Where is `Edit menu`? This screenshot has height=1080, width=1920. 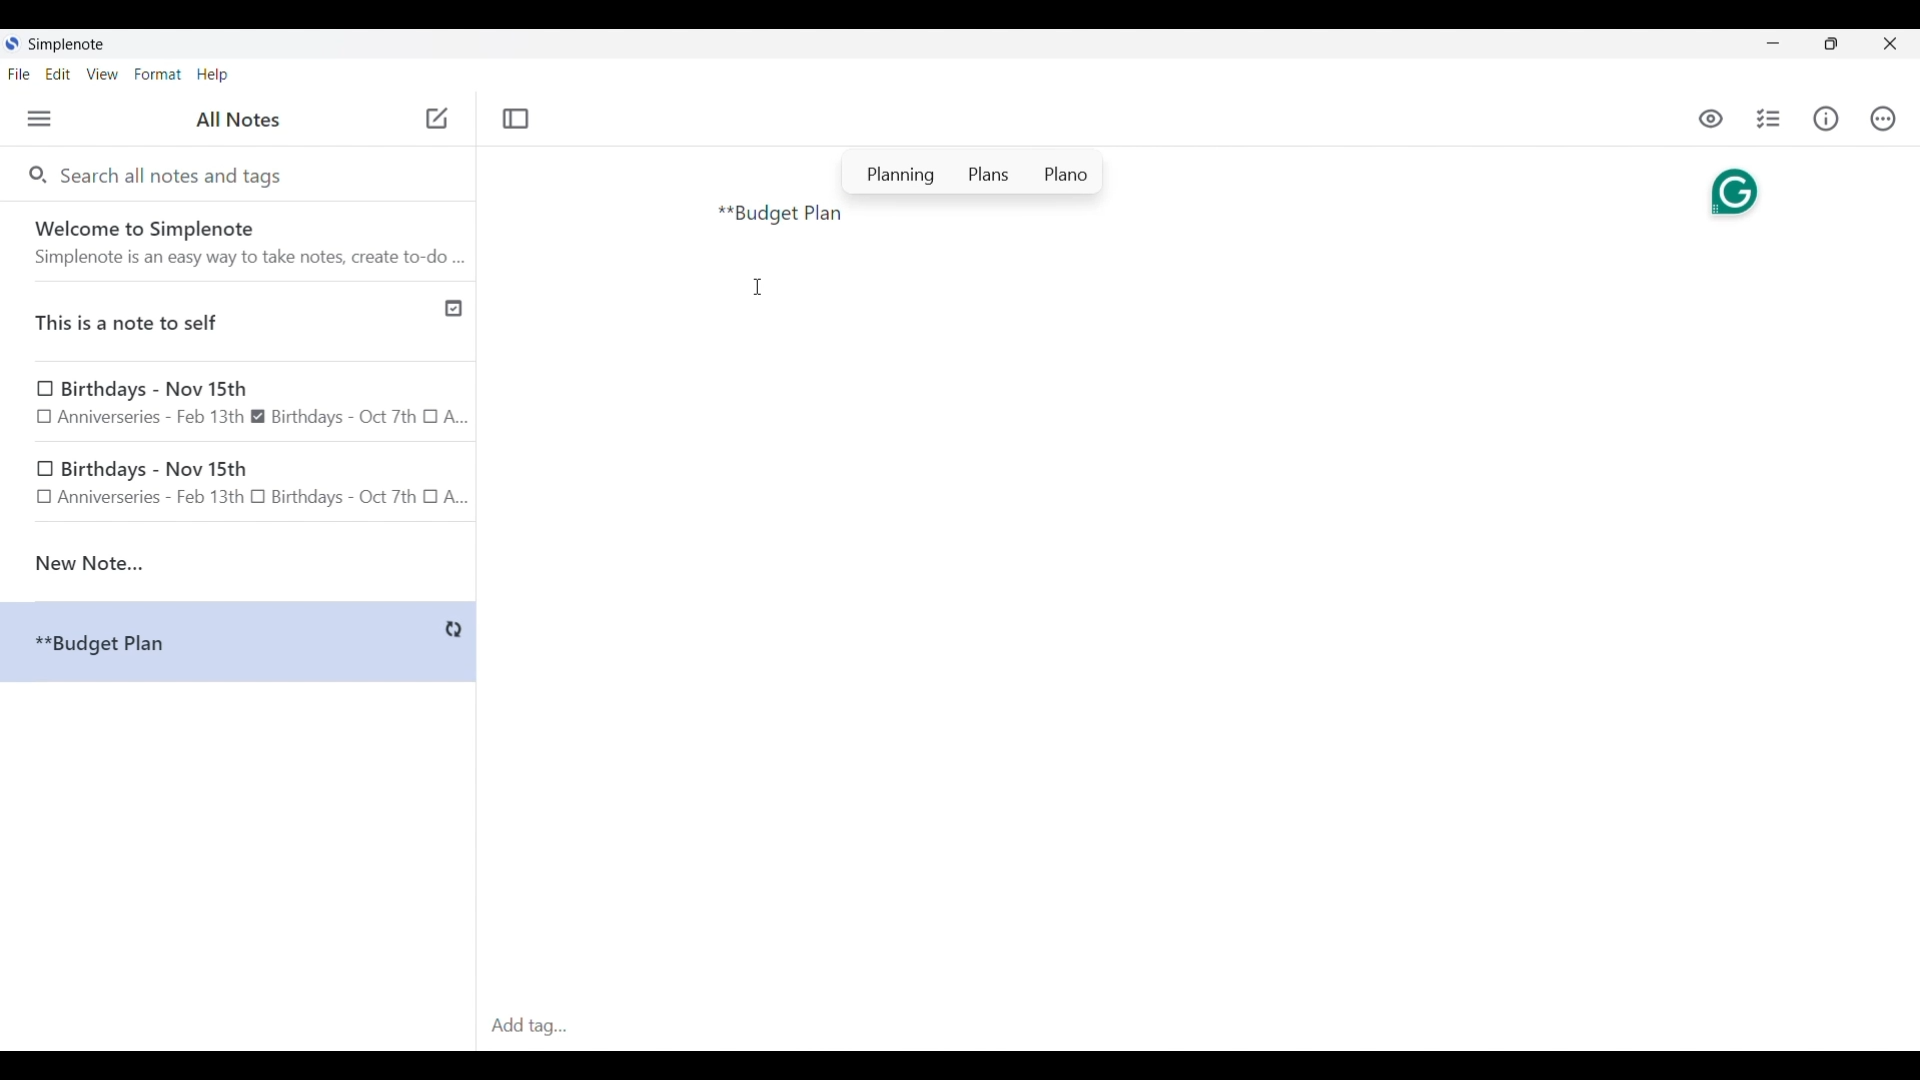
Edit menu is located at coordinates (59, 73).